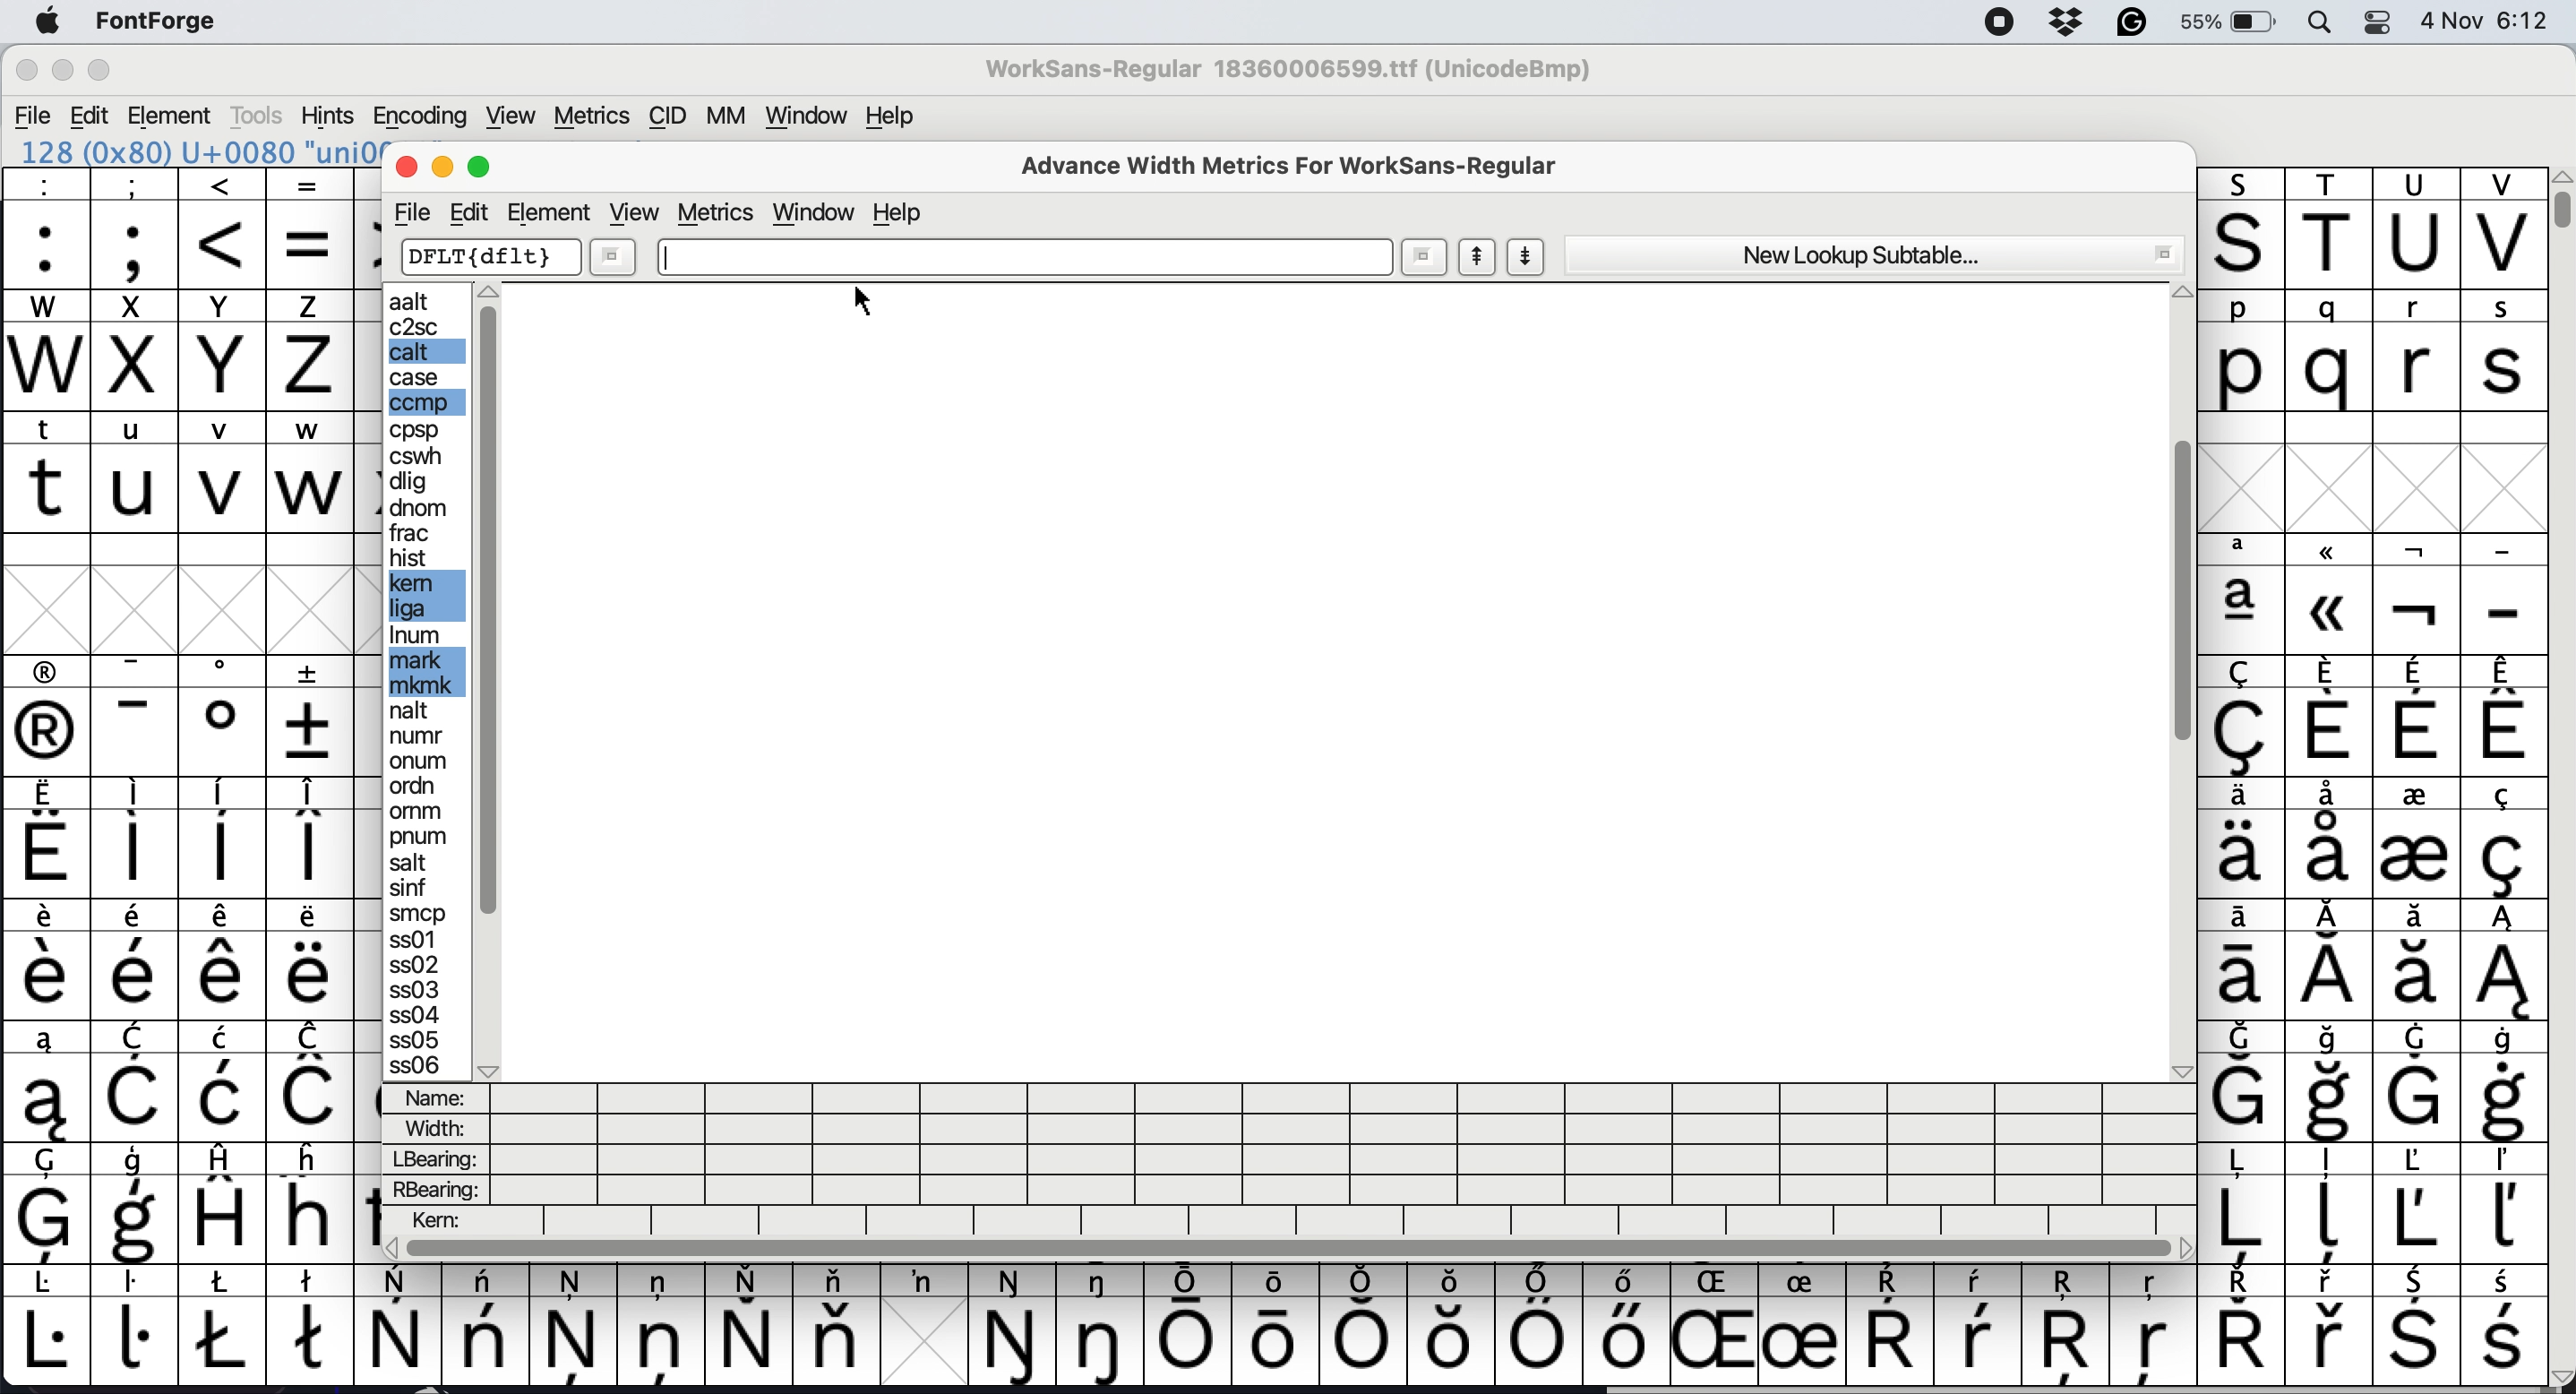 Image resolution: width=2576 pixels, height=1394 pixels. What do you see at coordinates (494, 610) in the screenshot?
I see `sidebar vertical scroll bar` at bounding box center [494, 610].